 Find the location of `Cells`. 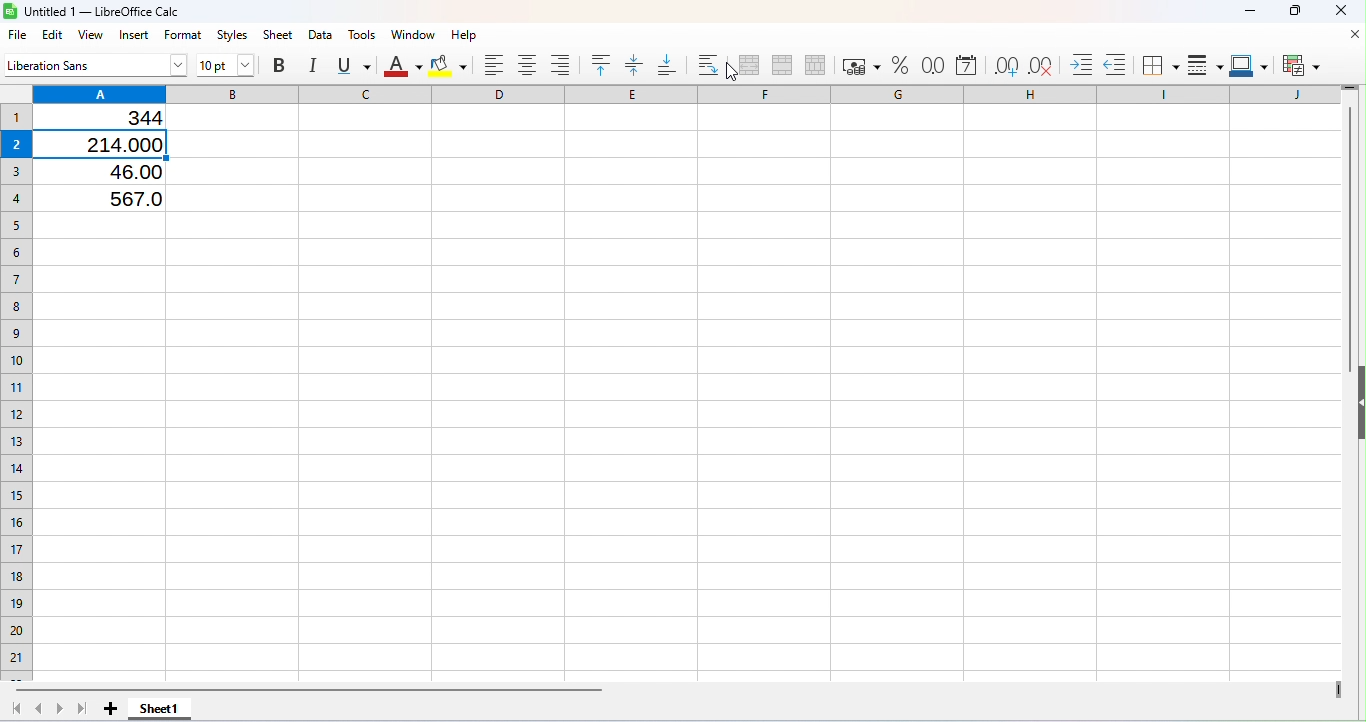

Cells is located at coordinates (688, 440).